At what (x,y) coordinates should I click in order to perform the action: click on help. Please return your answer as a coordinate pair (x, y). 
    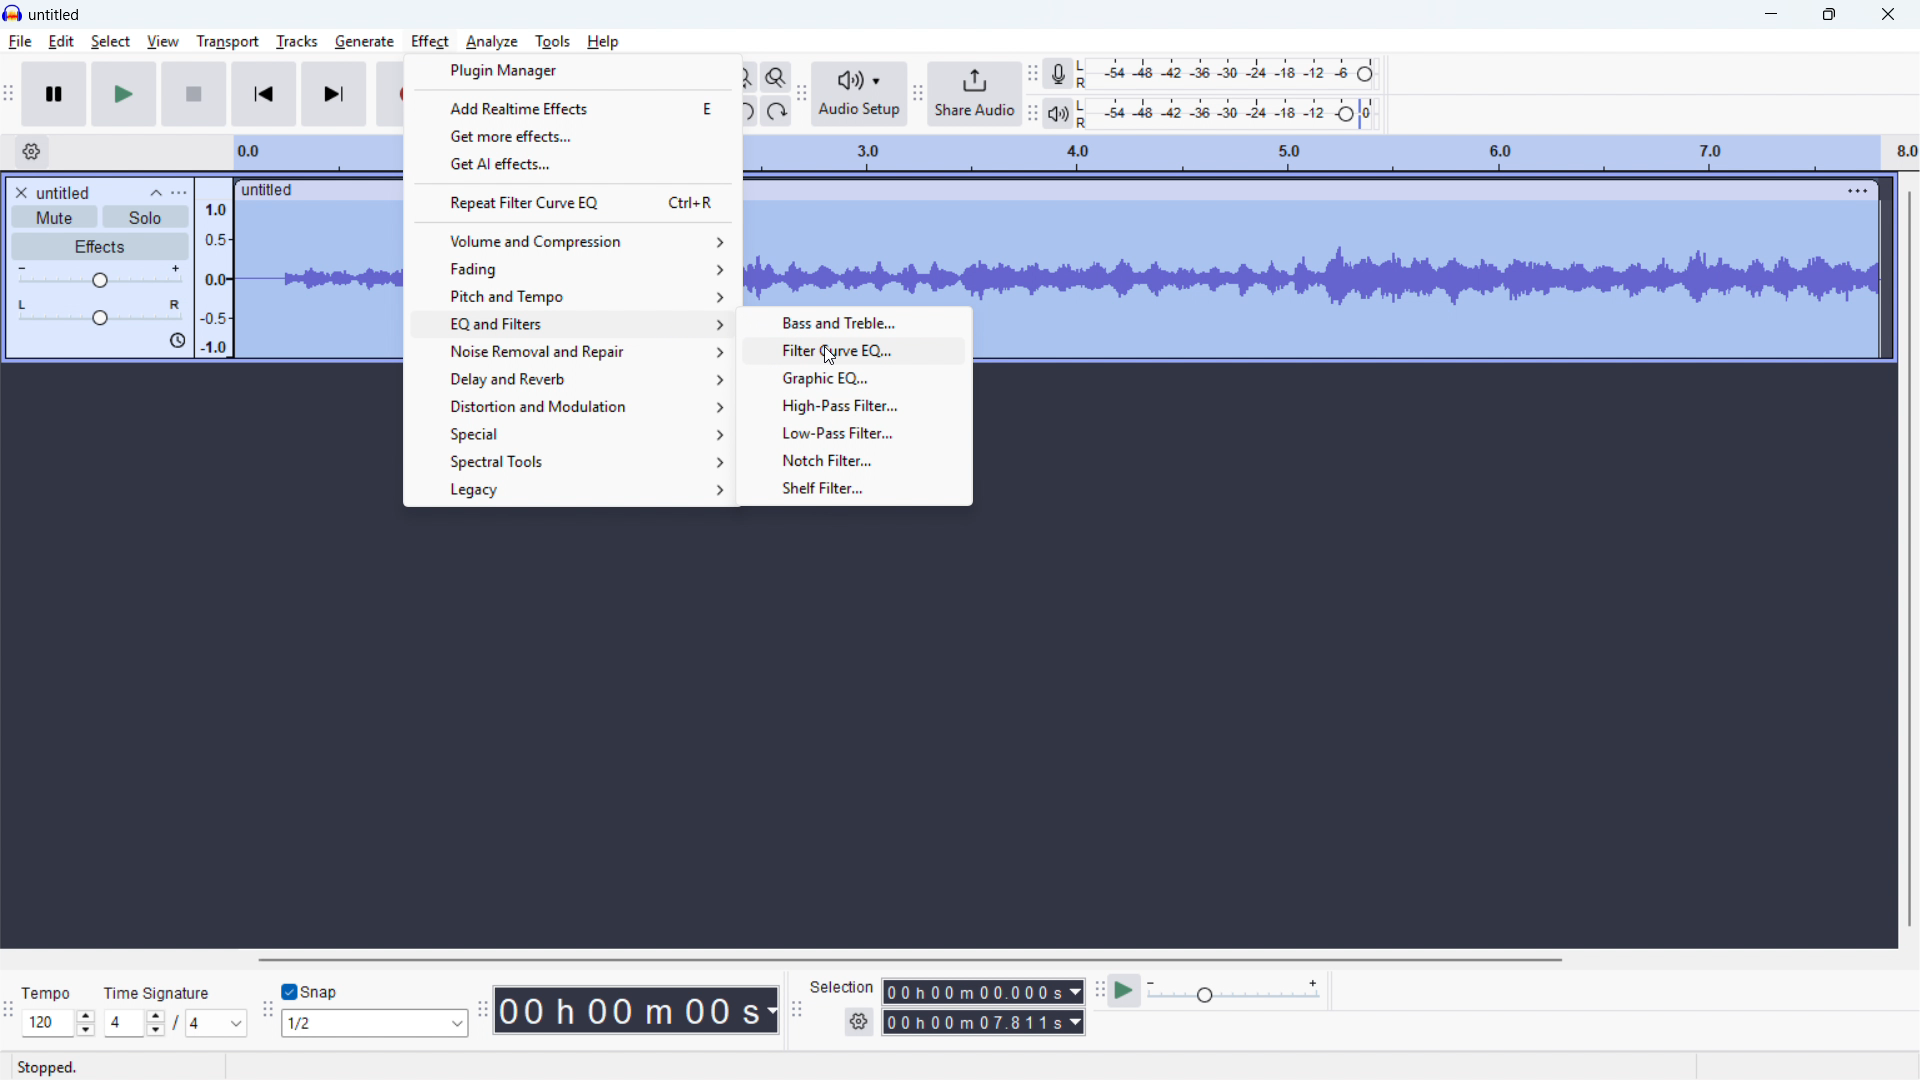
    Looking at the image, I should click on (604, 41).